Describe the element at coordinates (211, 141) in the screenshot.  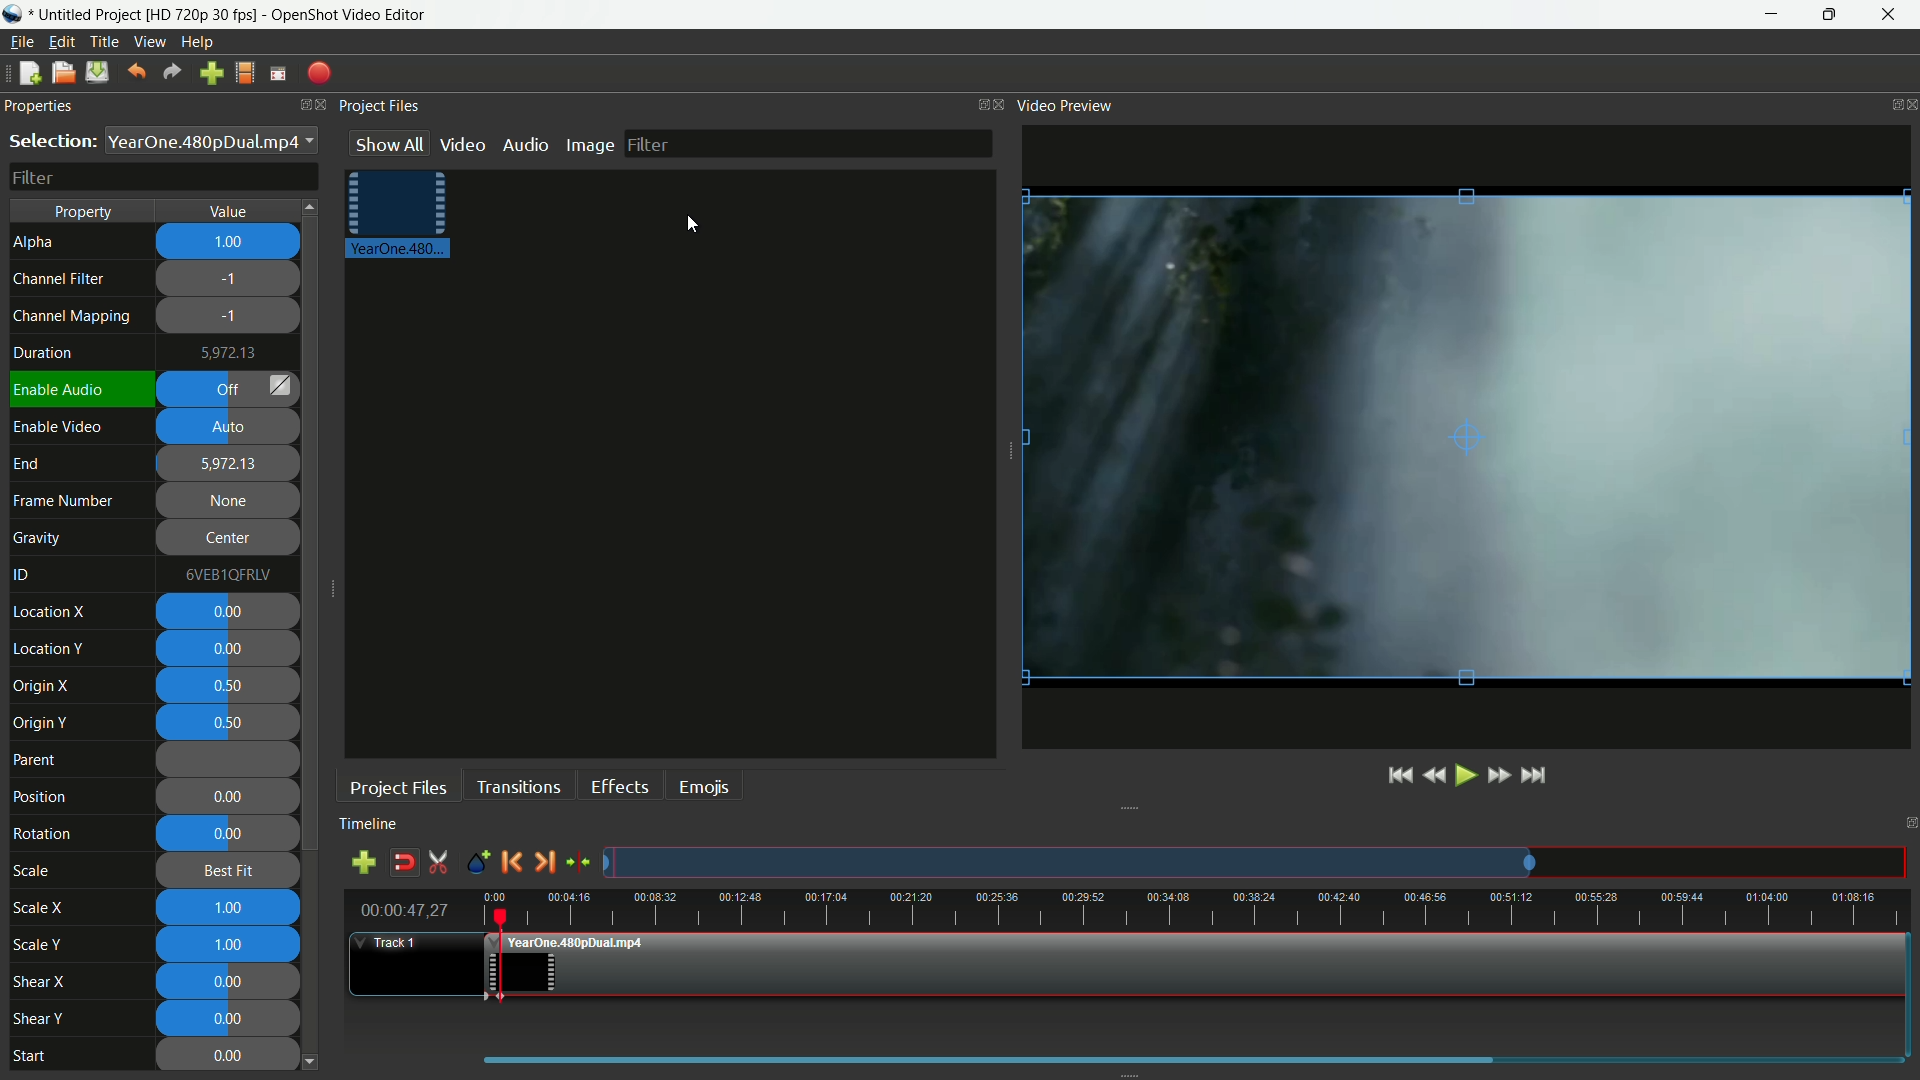
I see `YearOne.480pDualmp4 ` at that location.